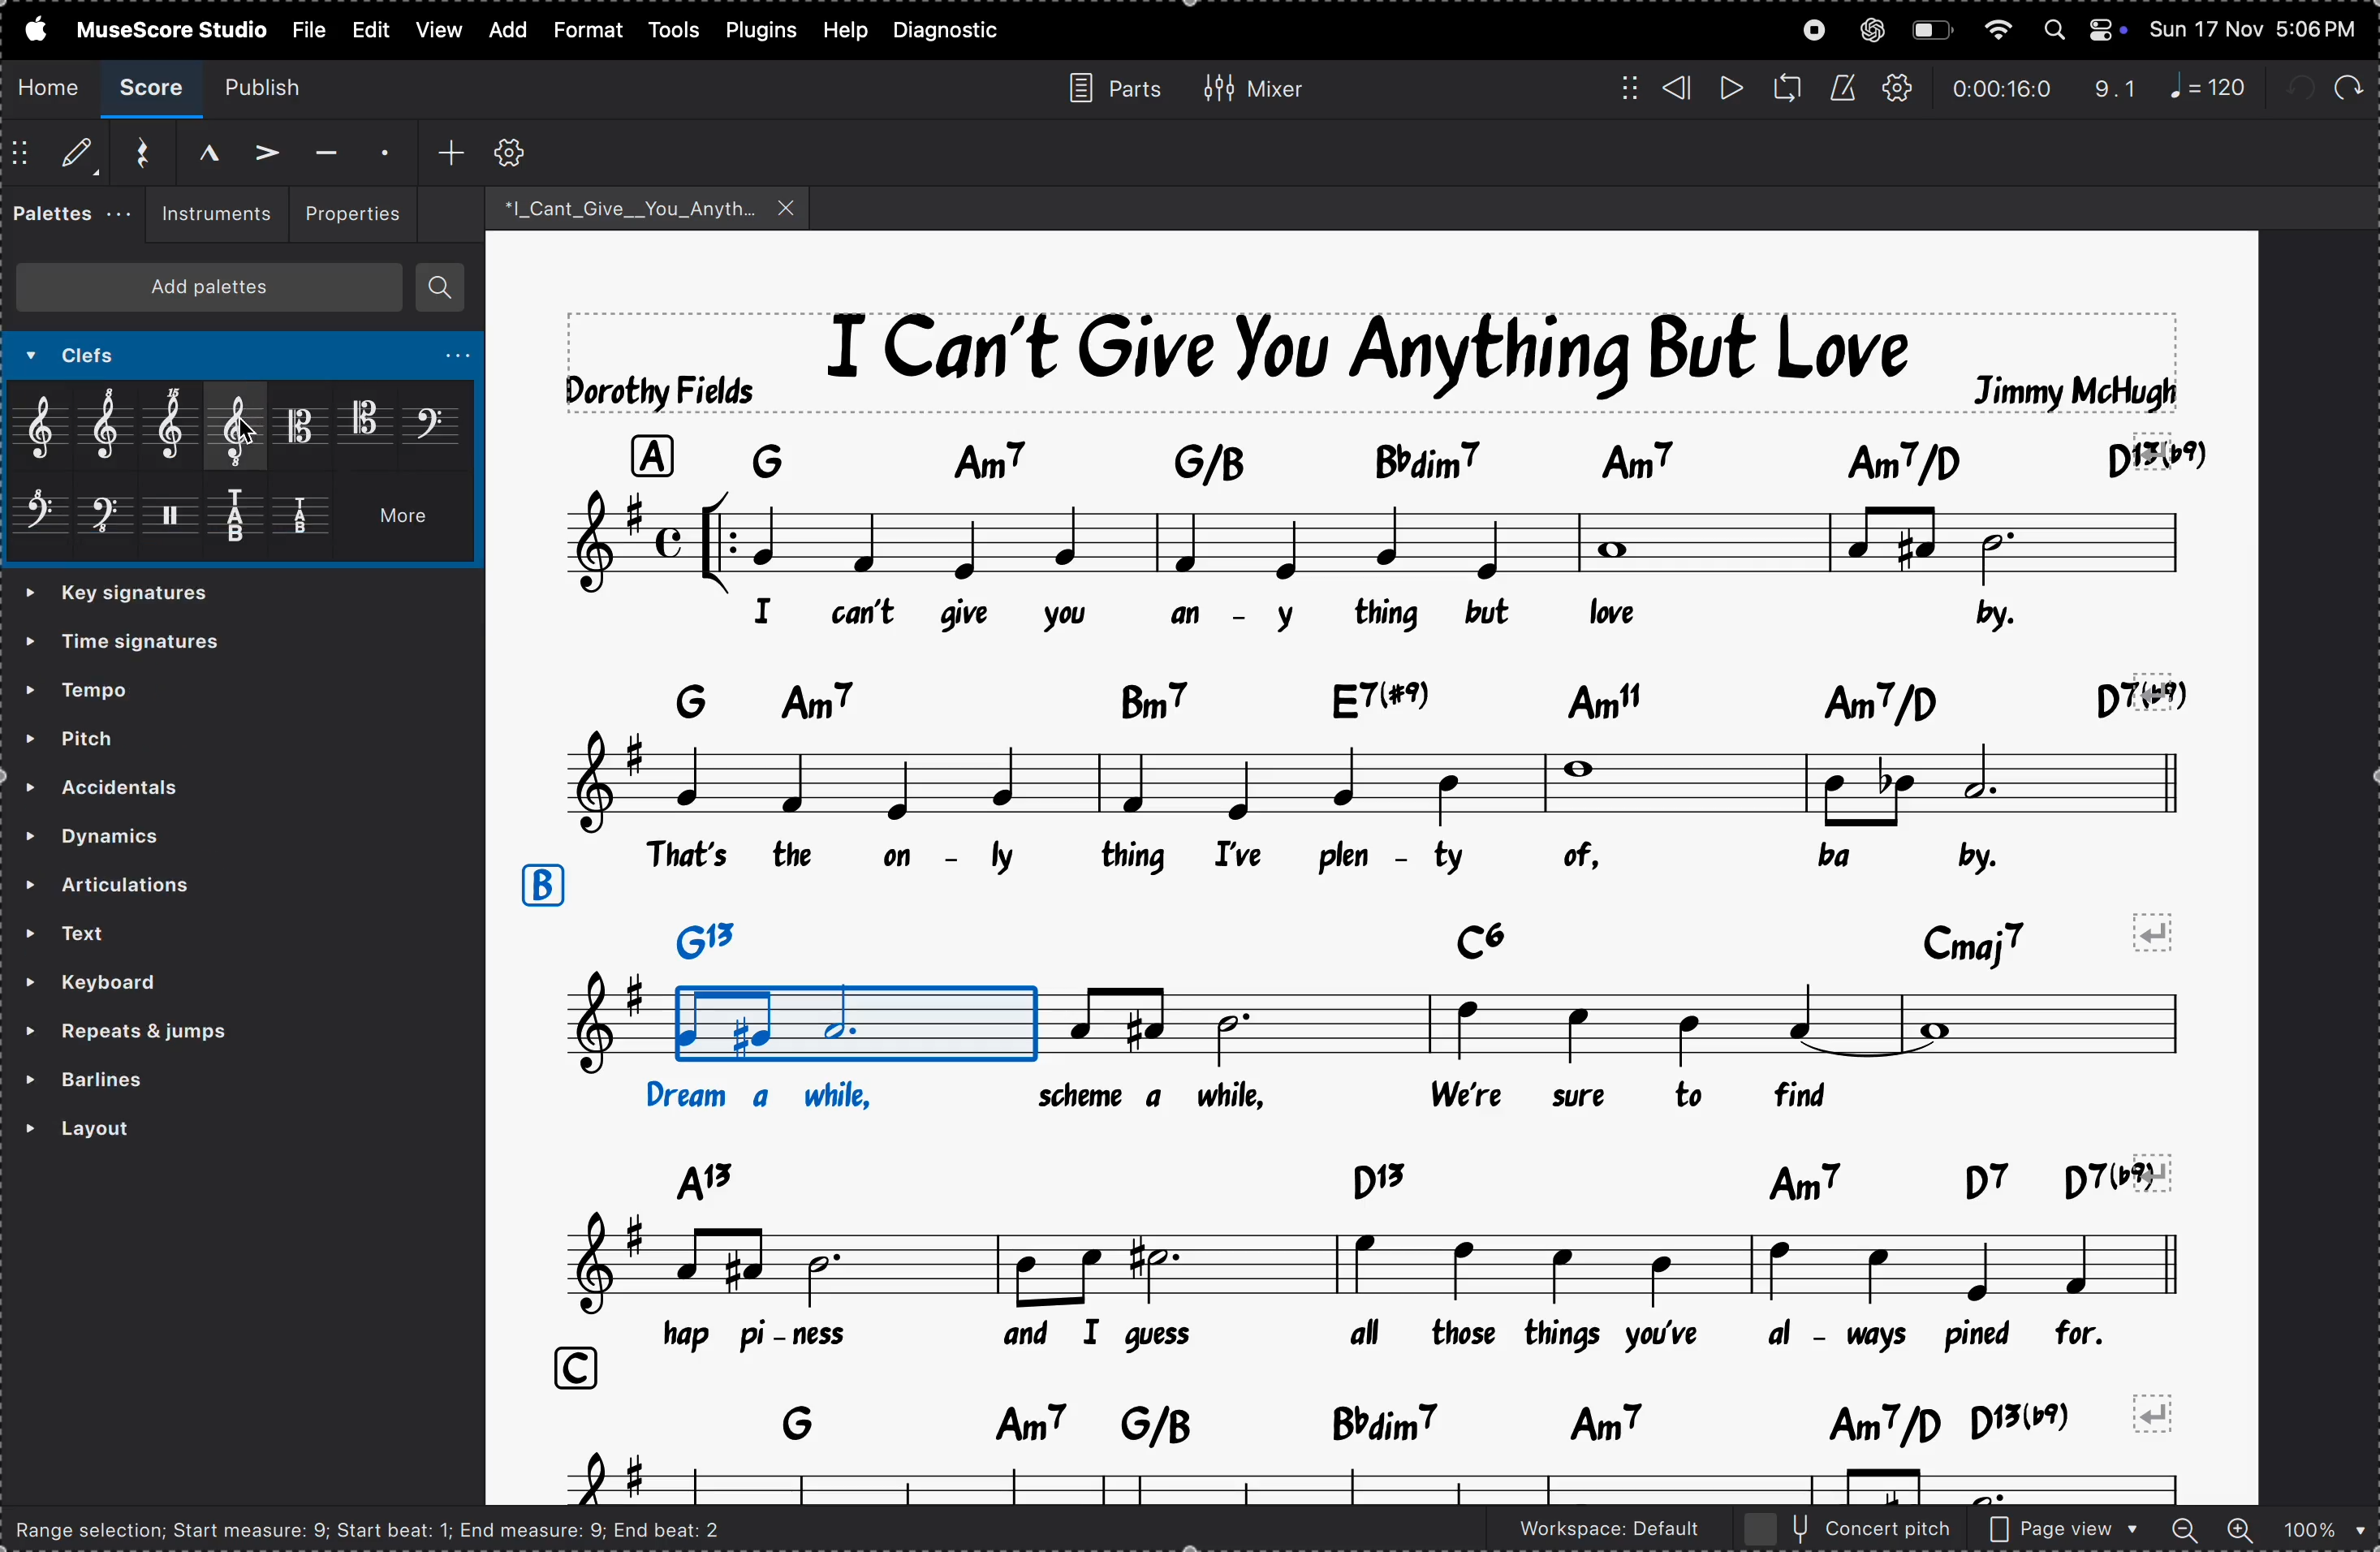  I want to click on tenor clef, so click(366, 420).